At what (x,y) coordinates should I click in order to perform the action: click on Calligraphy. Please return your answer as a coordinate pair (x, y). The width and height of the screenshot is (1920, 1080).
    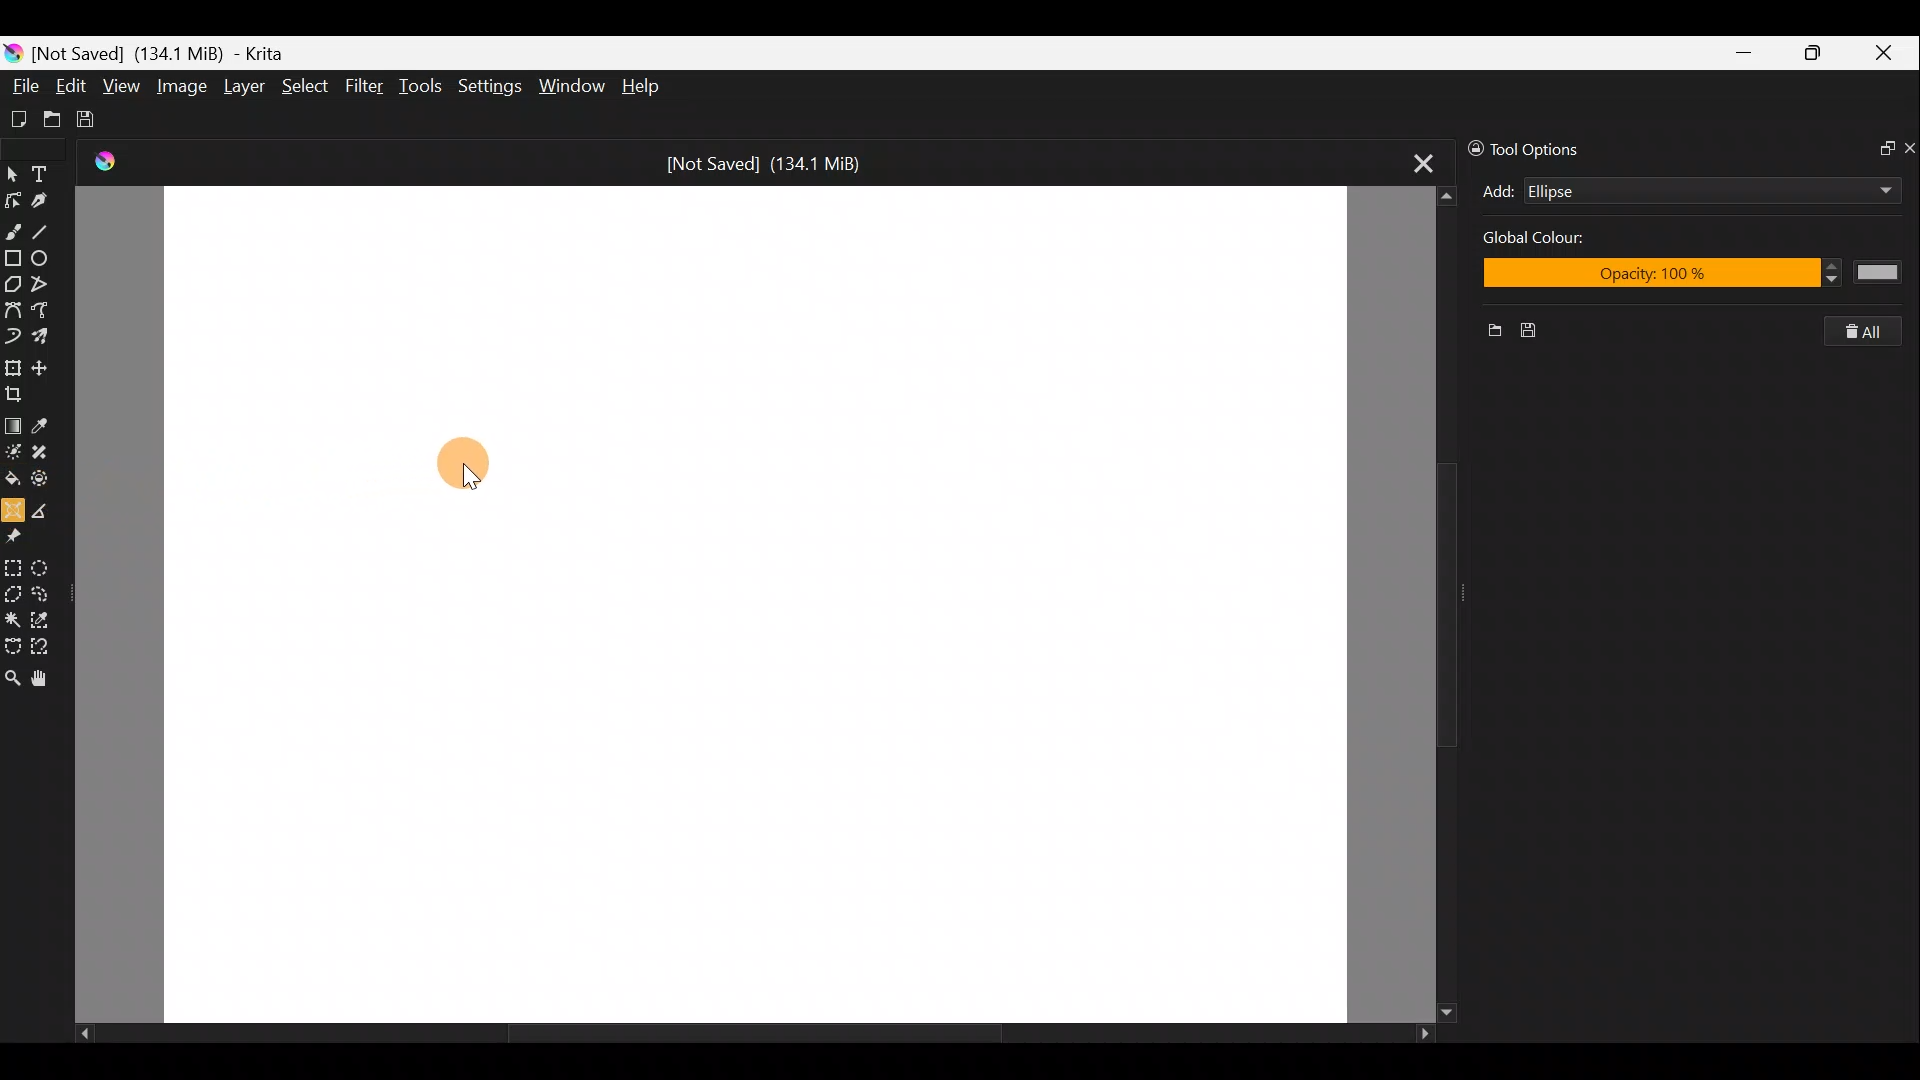
    Looking at the image, I should click on (48, 197).